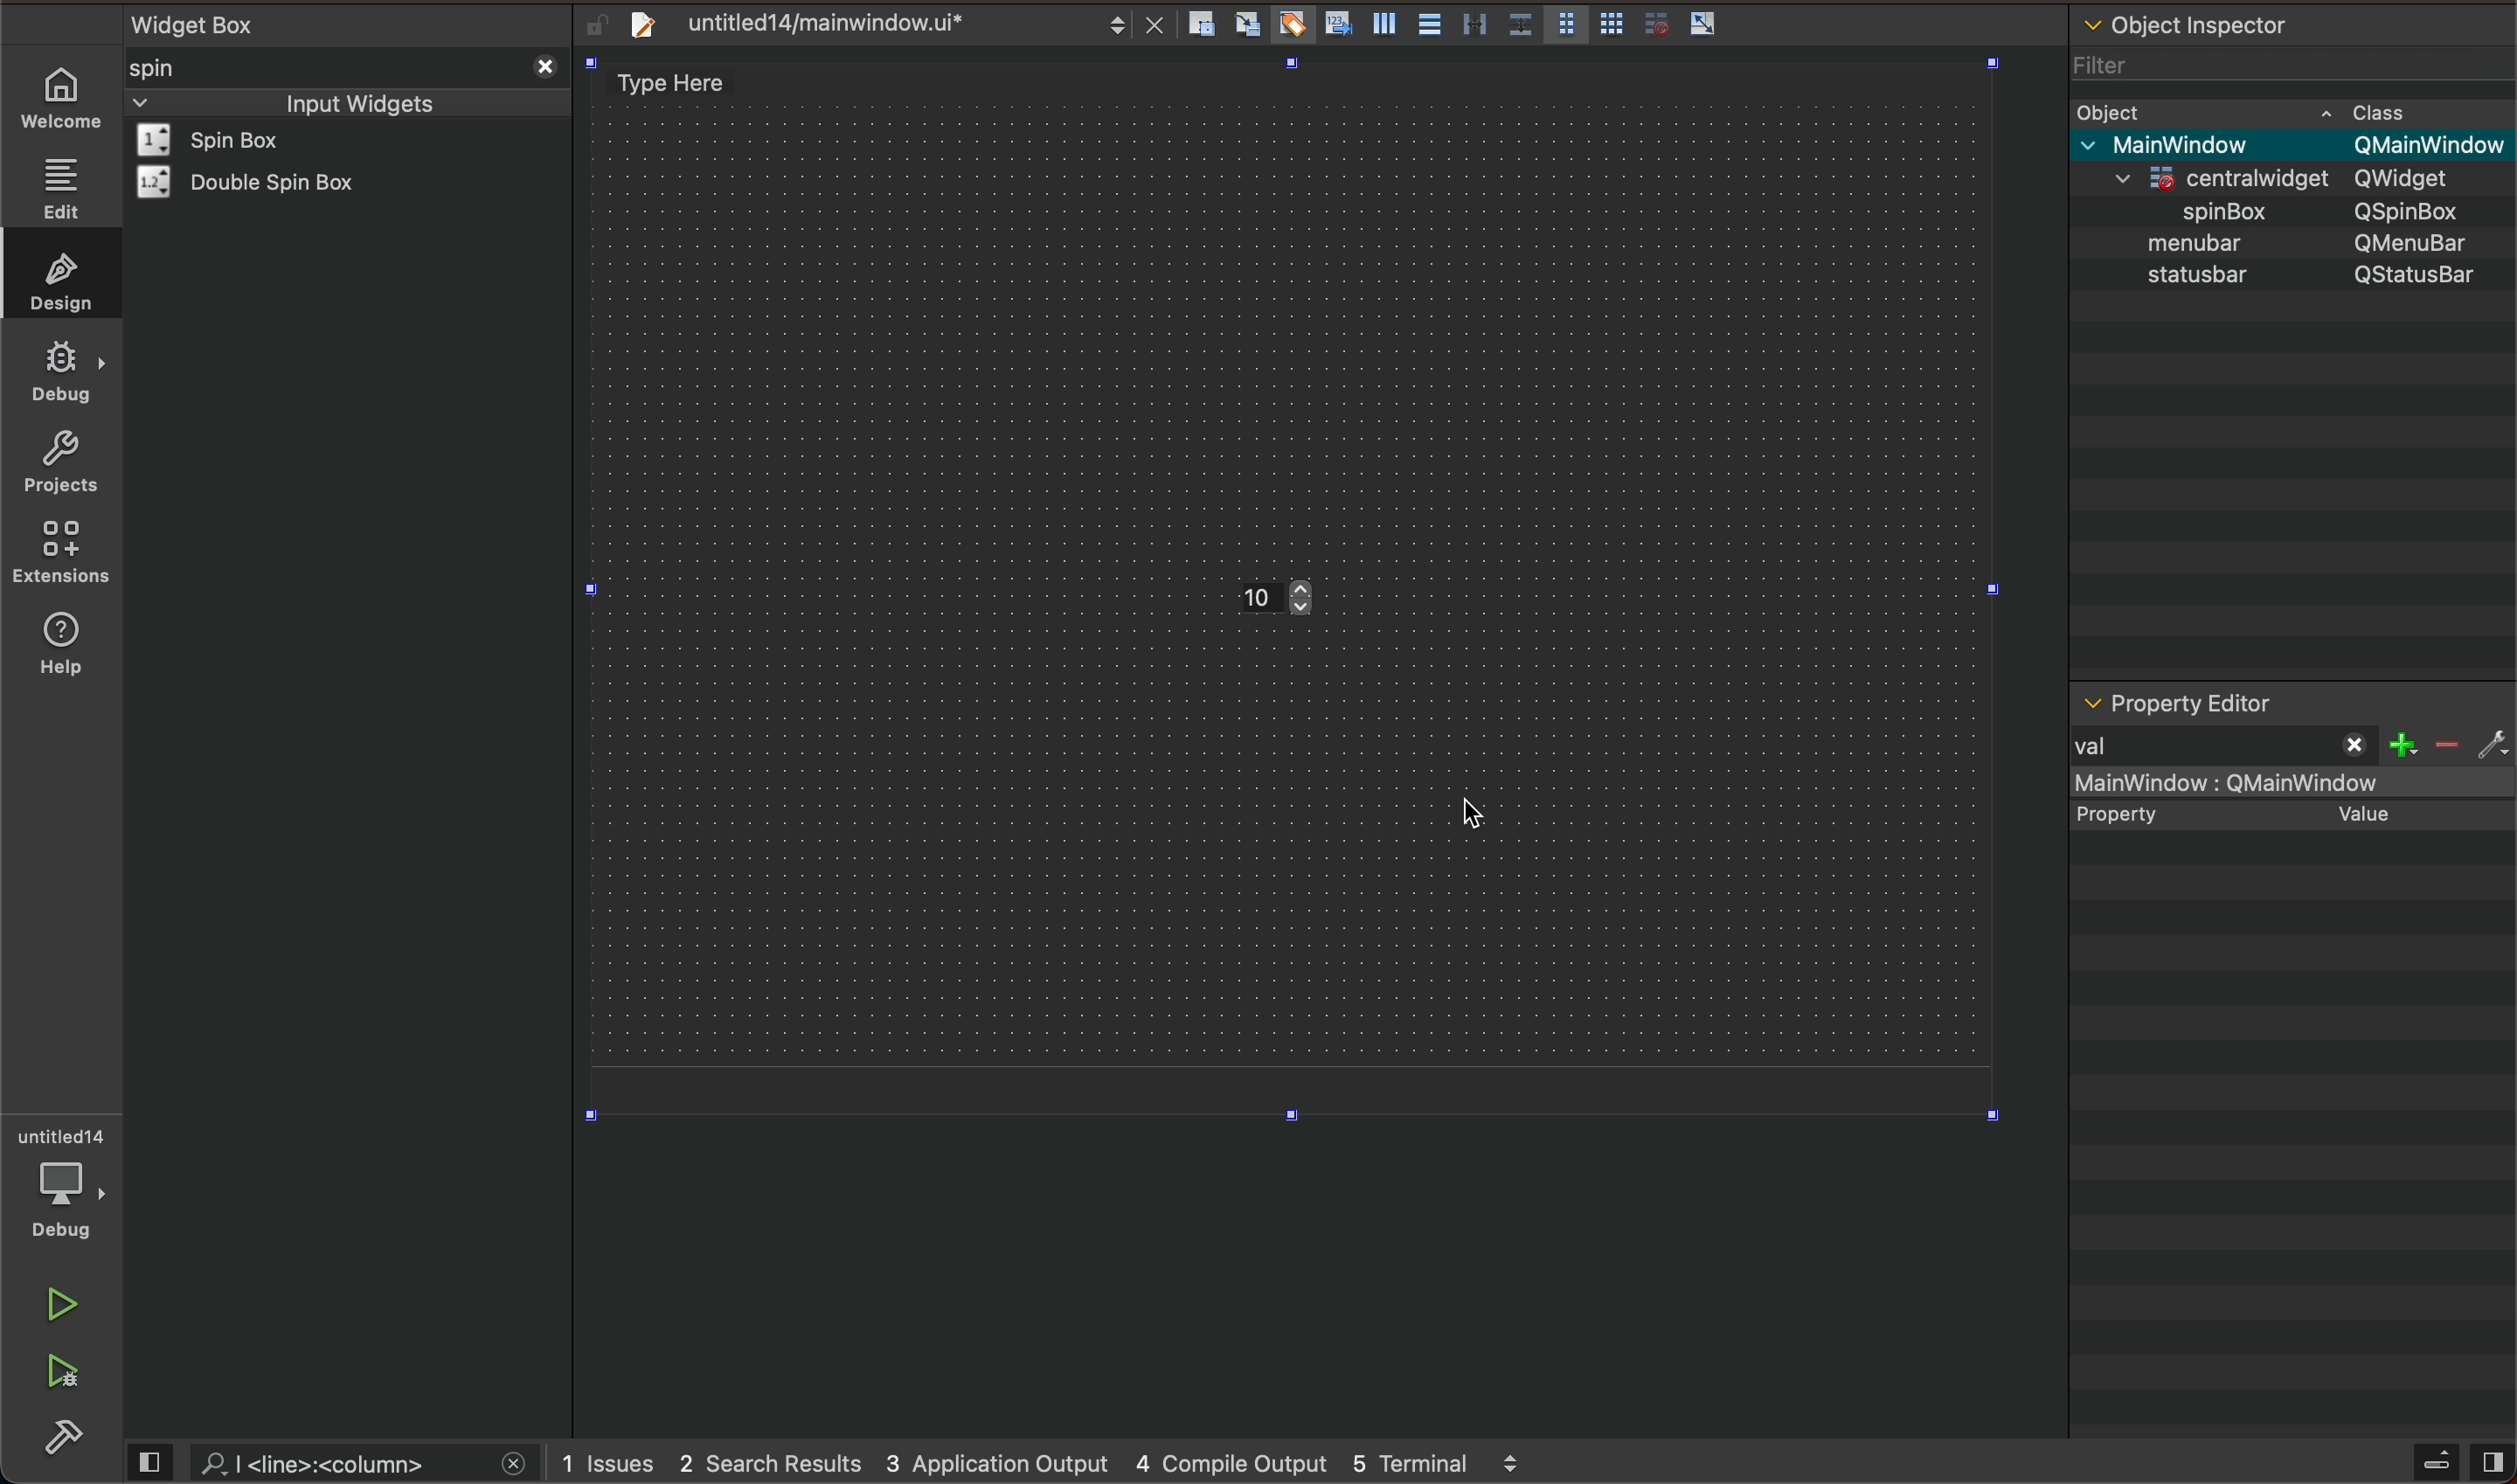  What do you see at coordinates (2116, 110) in the screenshot?
I see `object` at bounding box center [2116, 110].